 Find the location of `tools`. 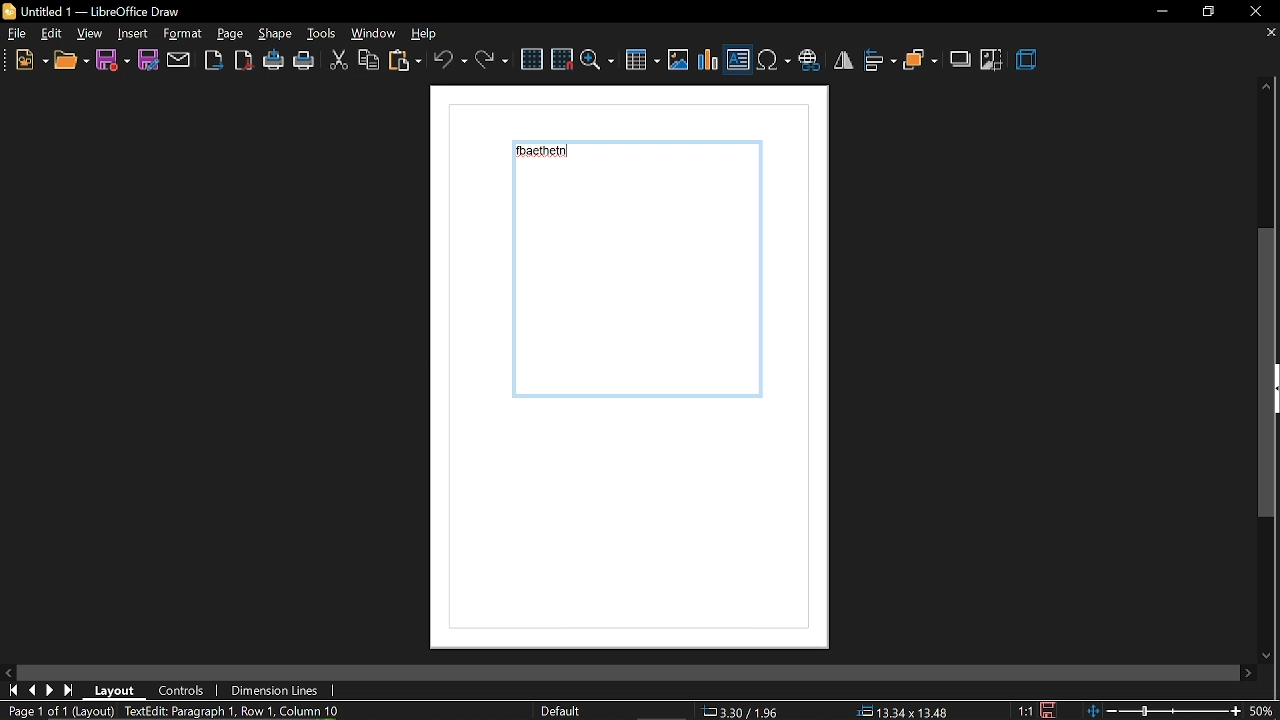

tools is located at coordinates (322, 33).